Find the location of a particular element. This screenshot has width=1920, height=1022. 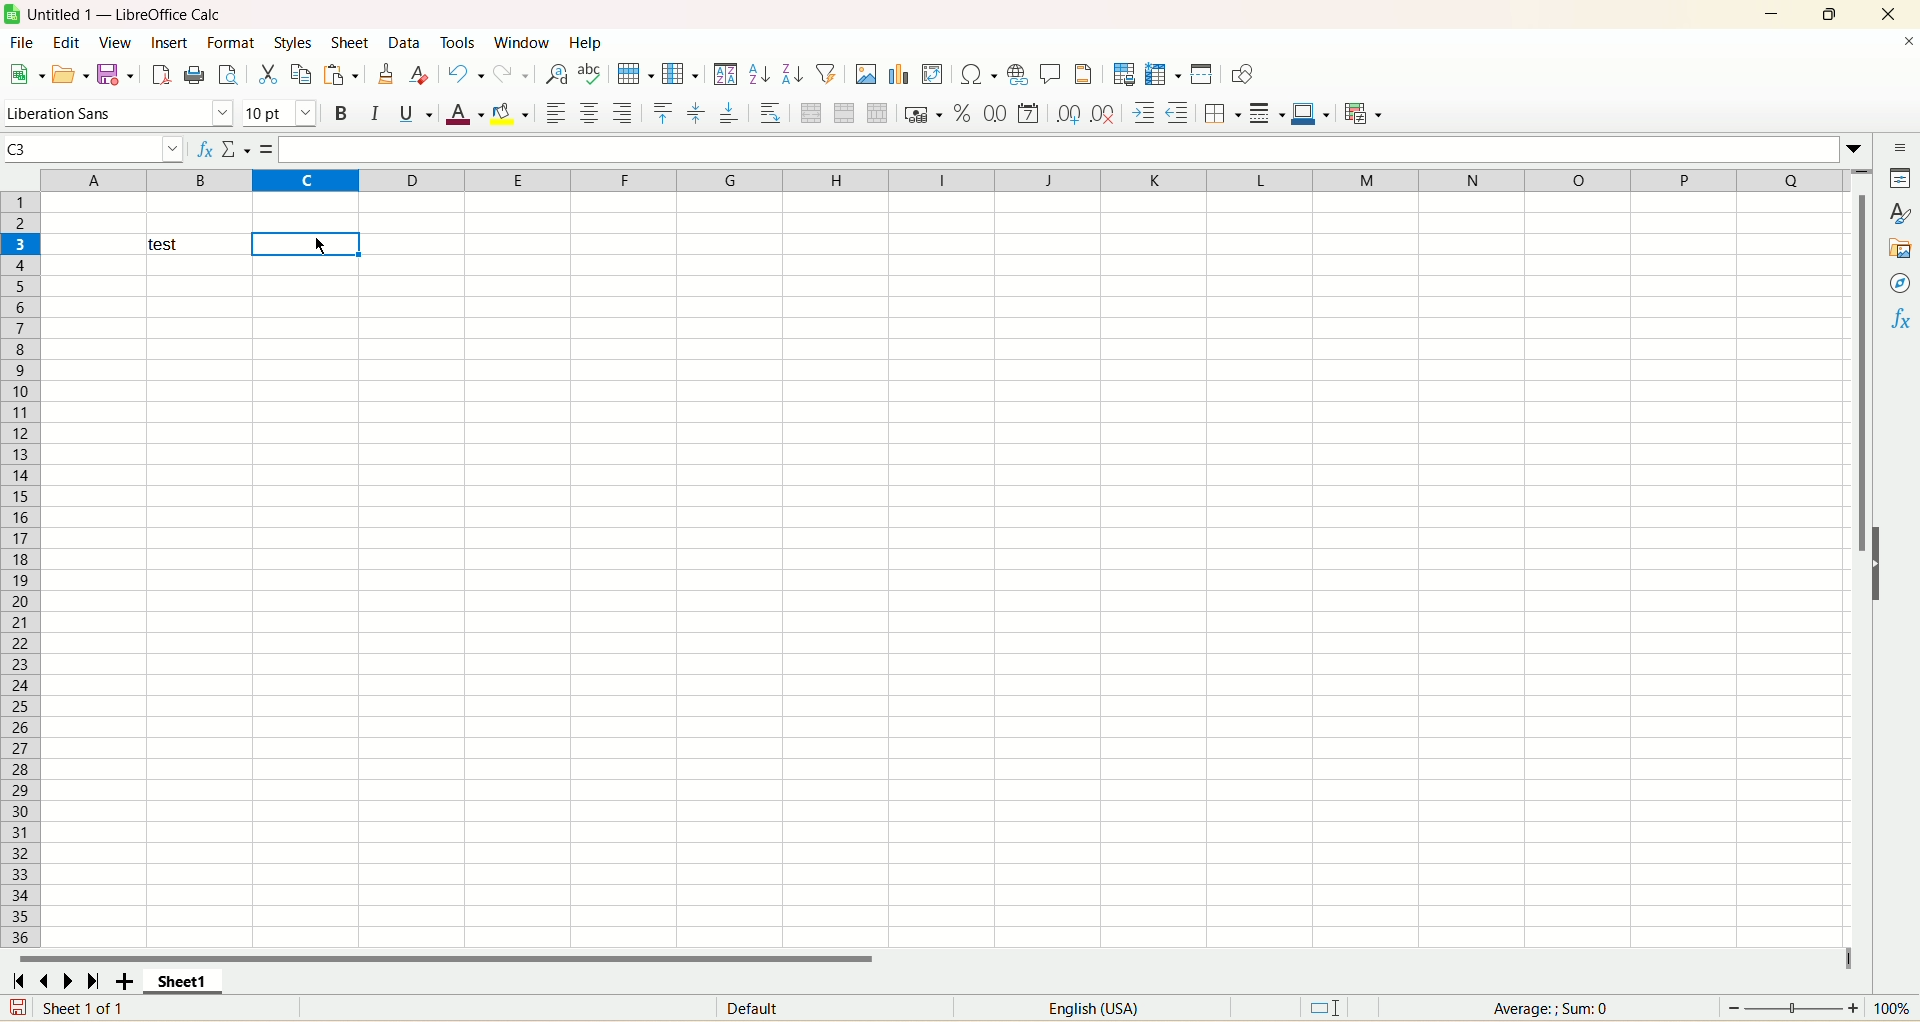

export as pdf is located at coordinates (159, 75).